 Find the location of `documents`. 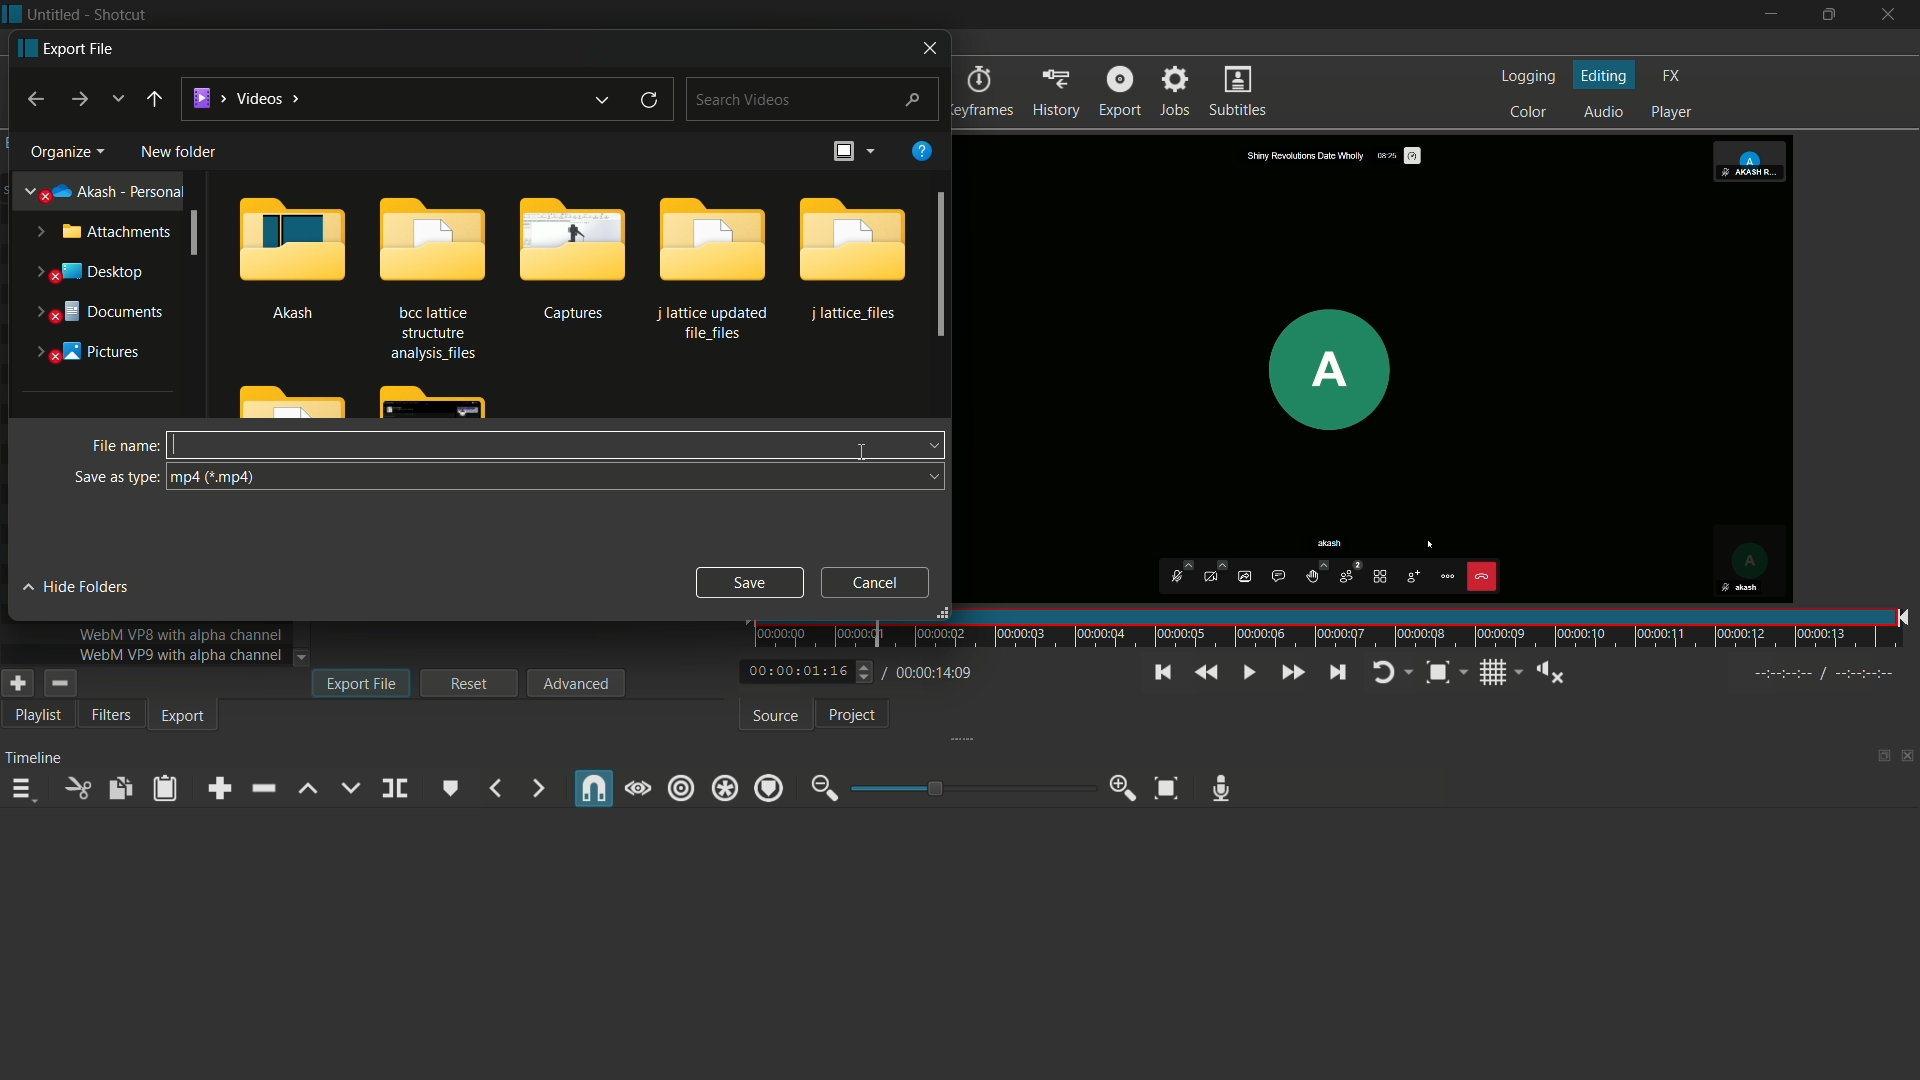

documents is located at coordinates (98, 312).